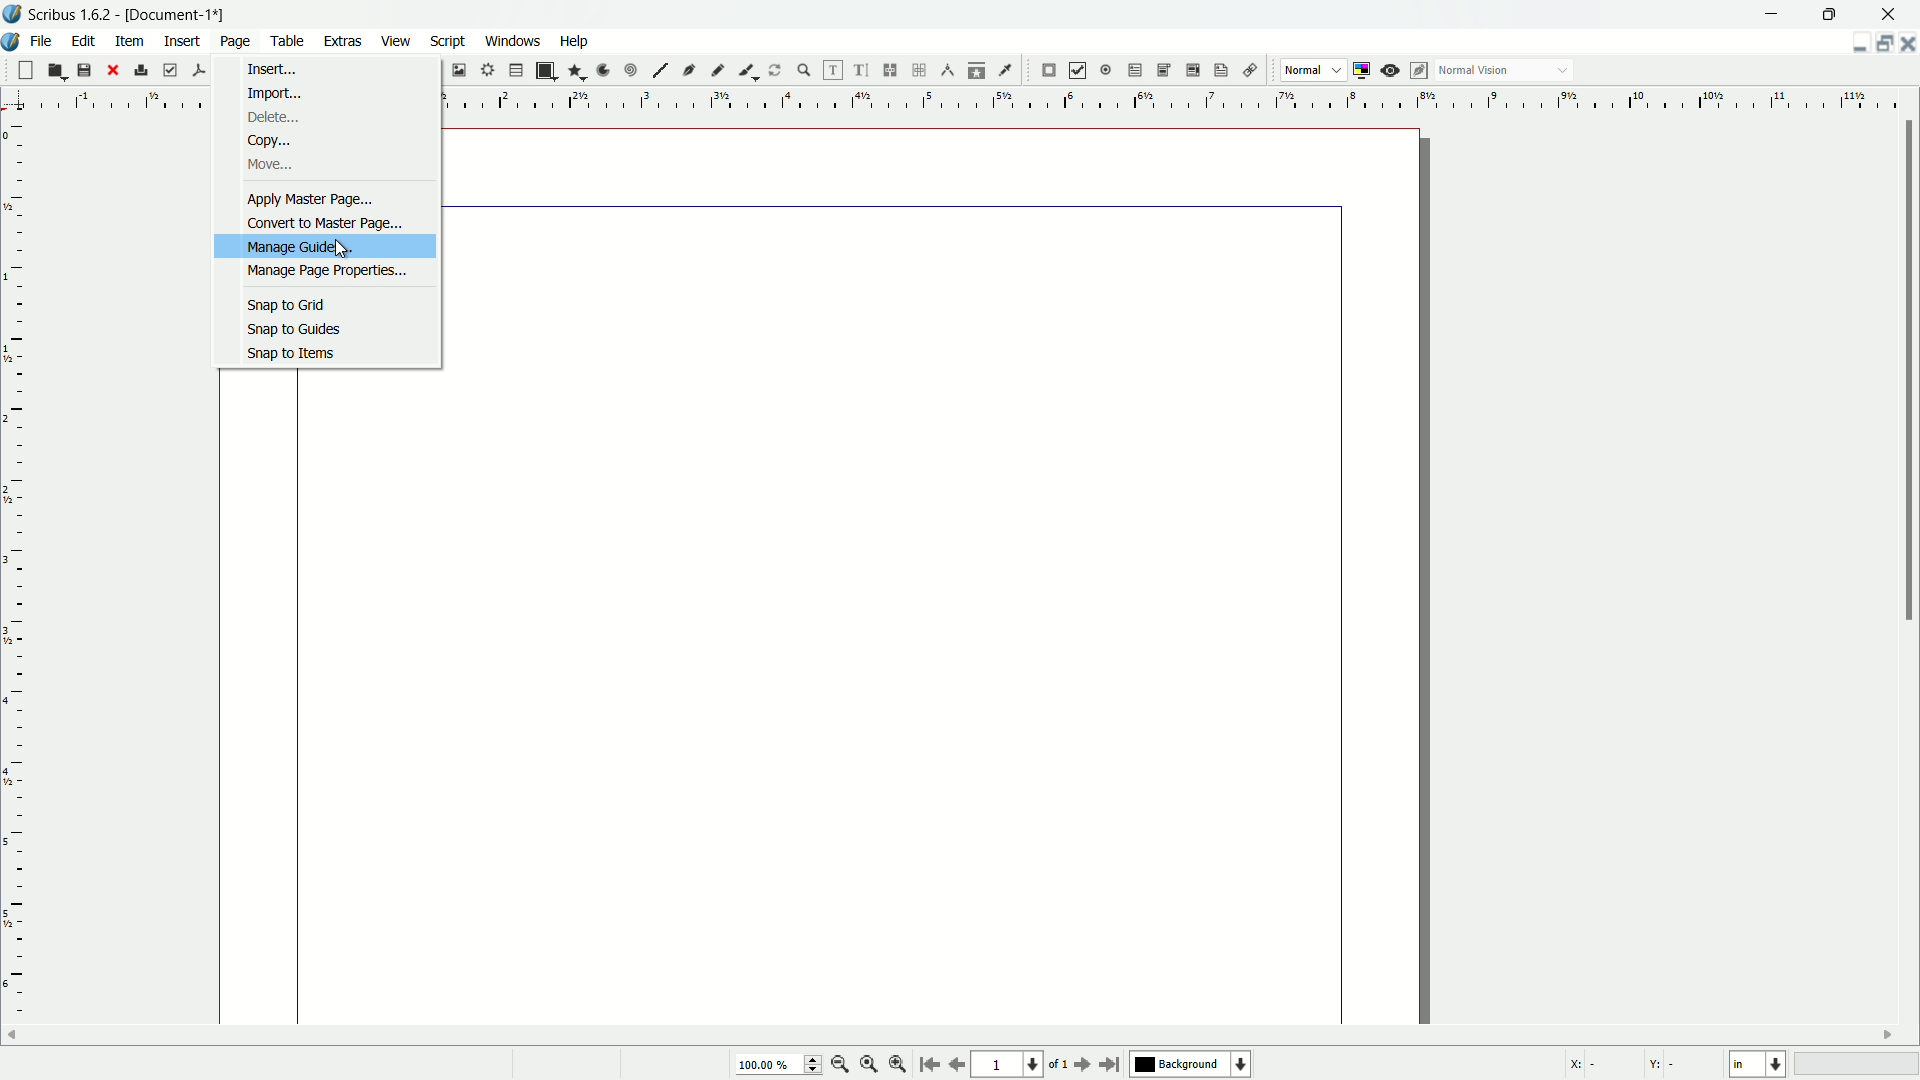 Image resolution: width=1920 pixels, height=1080 pixels. I want to click on dropdown, so click(1563, 72).